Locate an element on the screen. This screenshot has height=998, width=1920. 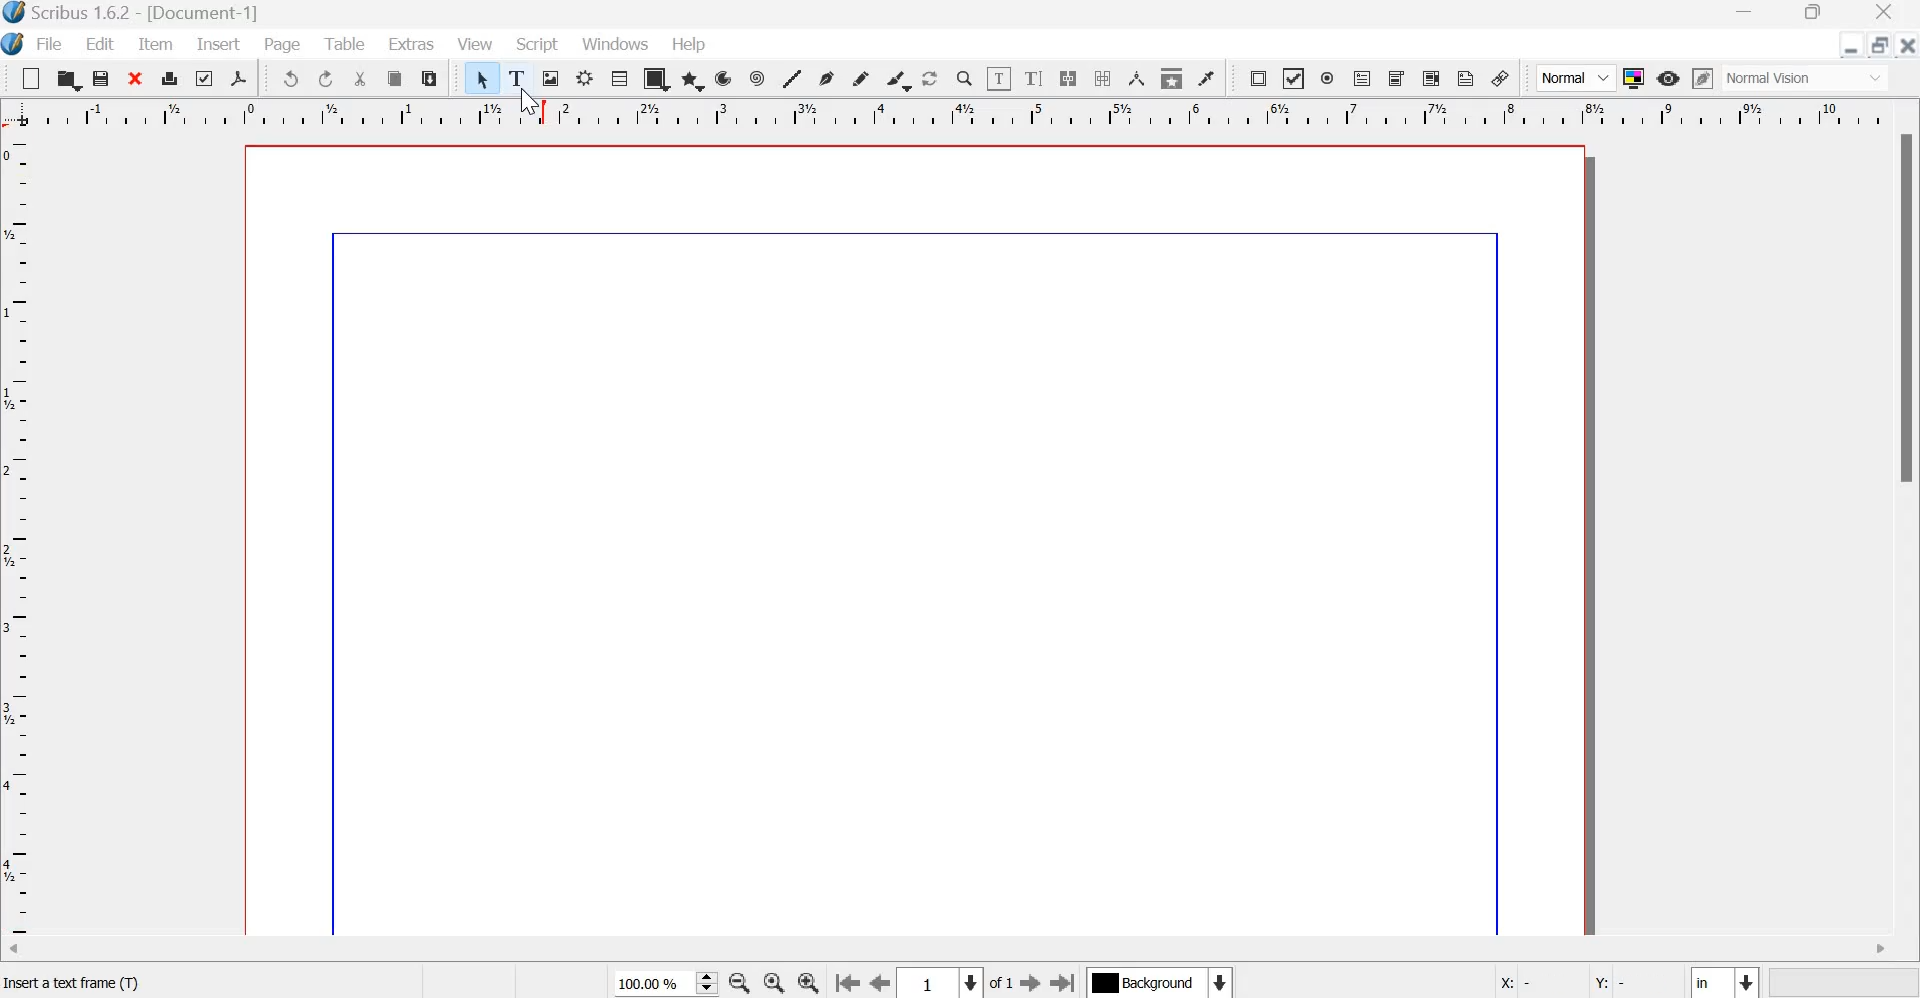
close is located at coordinates (1906, 44).